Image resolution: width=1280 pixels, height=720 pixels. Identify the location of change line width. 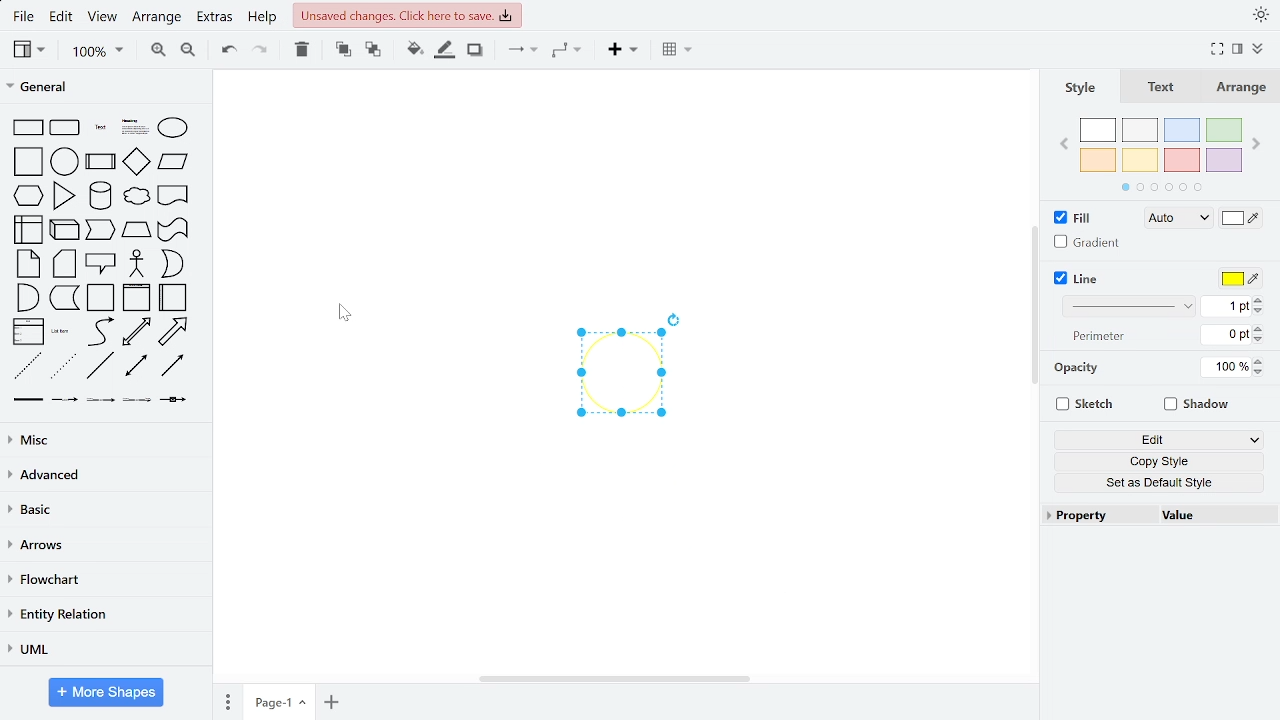
(1228, 306).